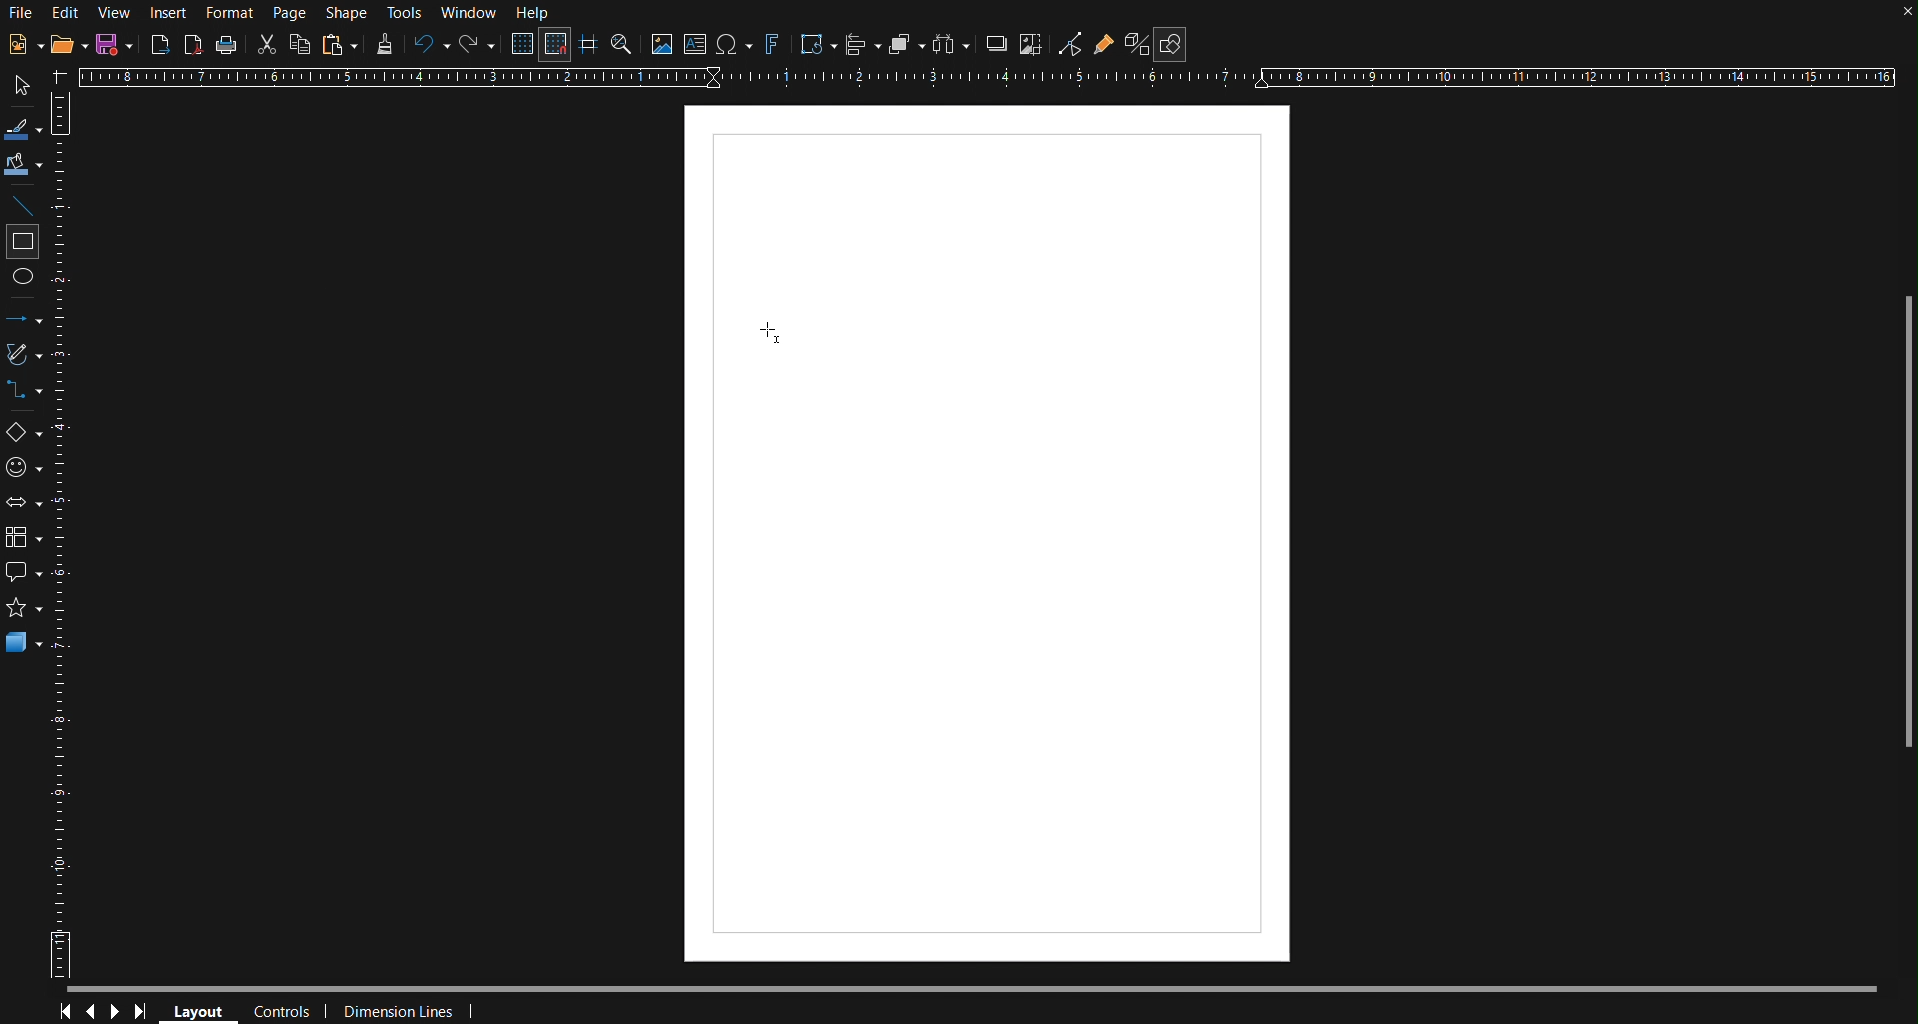 This screenshot has width=1918, height=1024. Describe the element at coordinates (62, 1012) in the screenshot. I see `First Page` at that location.